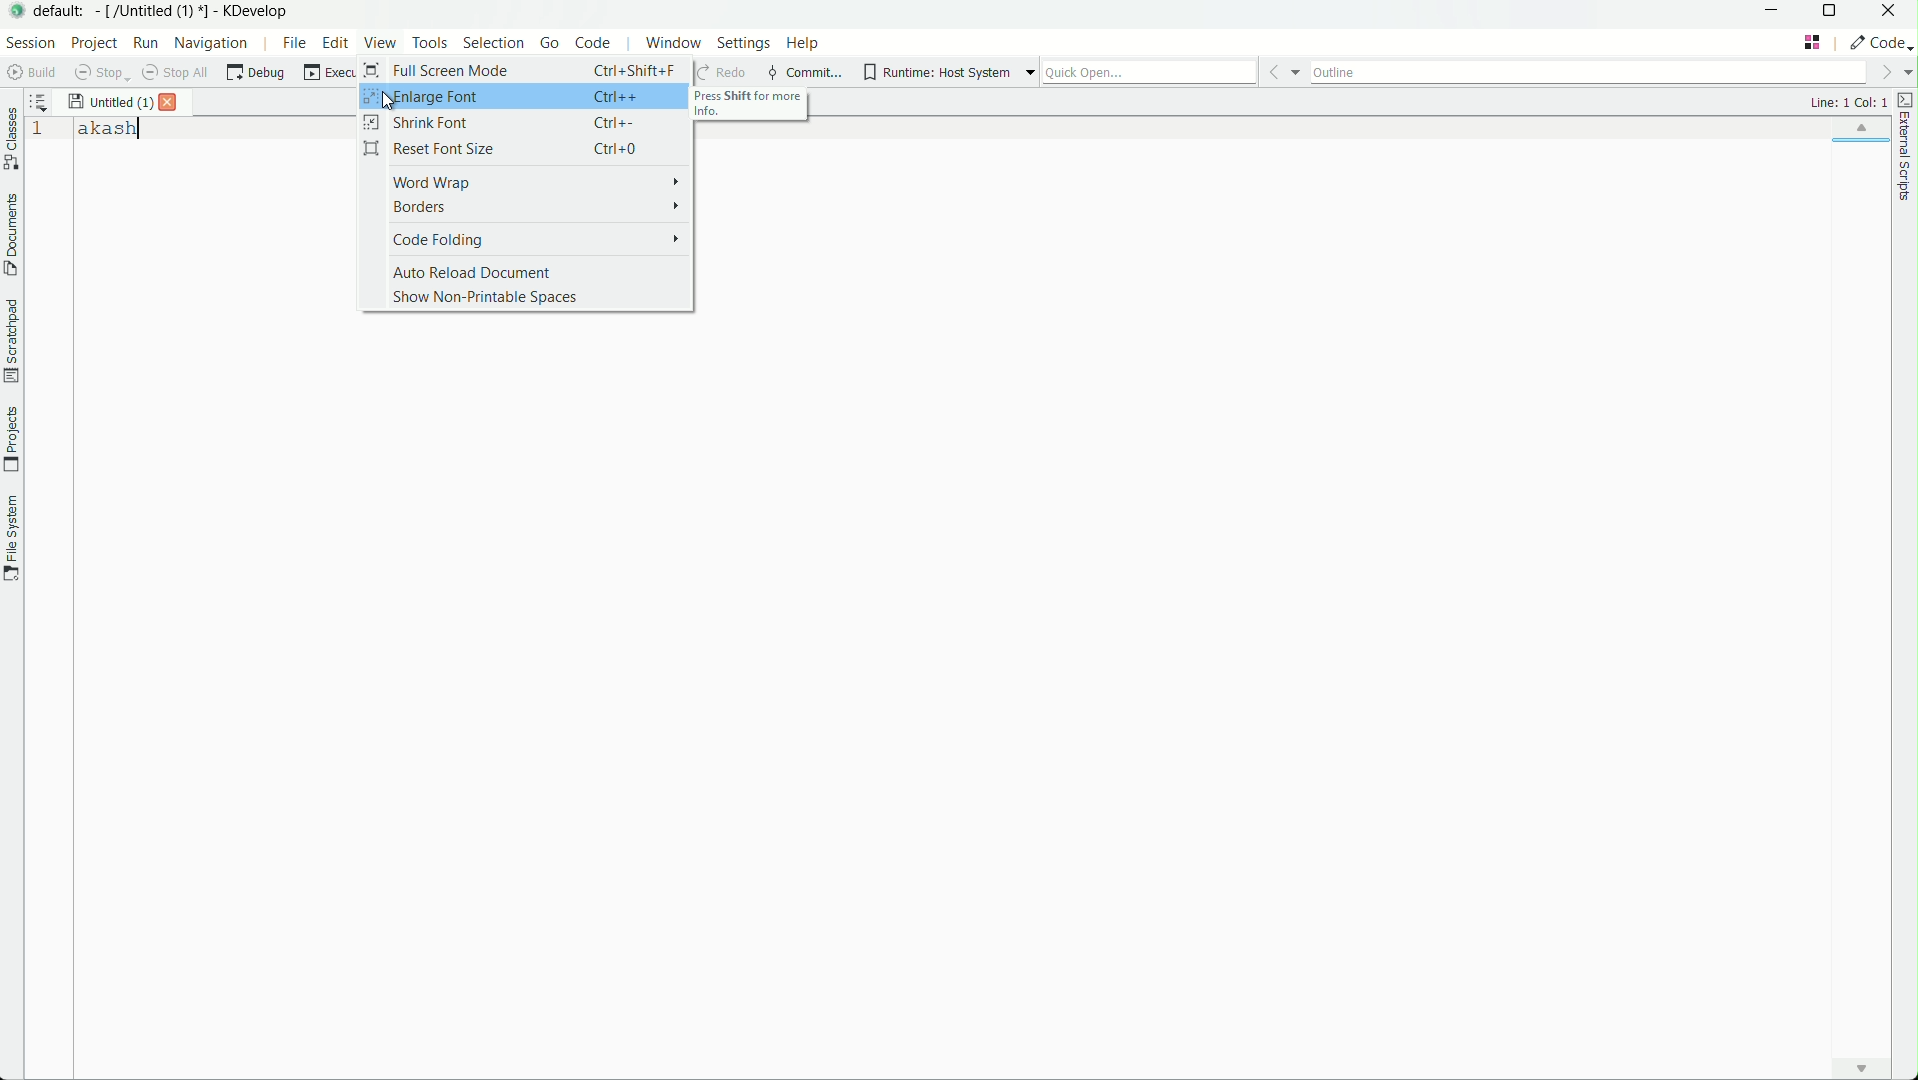  Describe the element at coordinates (12, 538) in the screenshot. I see `file system` at that location.